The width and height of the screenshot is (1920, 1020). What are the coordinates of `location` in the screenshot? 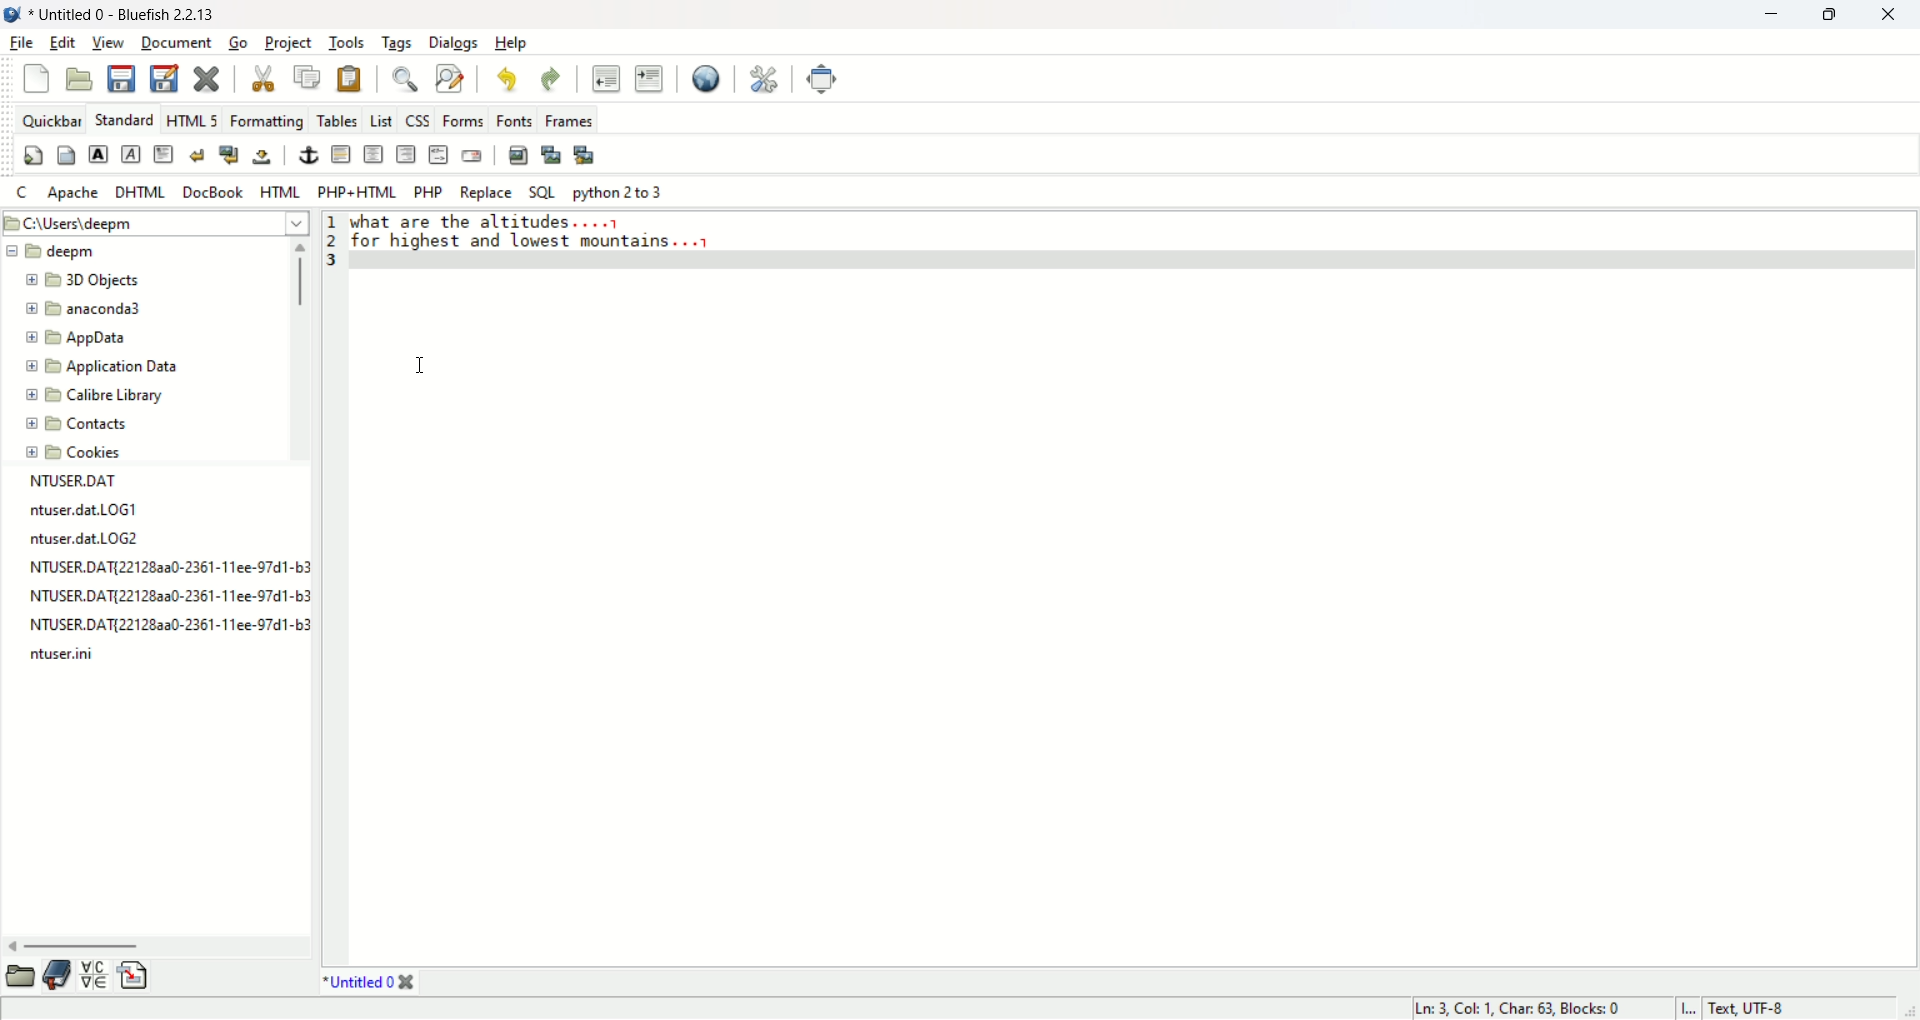 It's located at (154, 220).